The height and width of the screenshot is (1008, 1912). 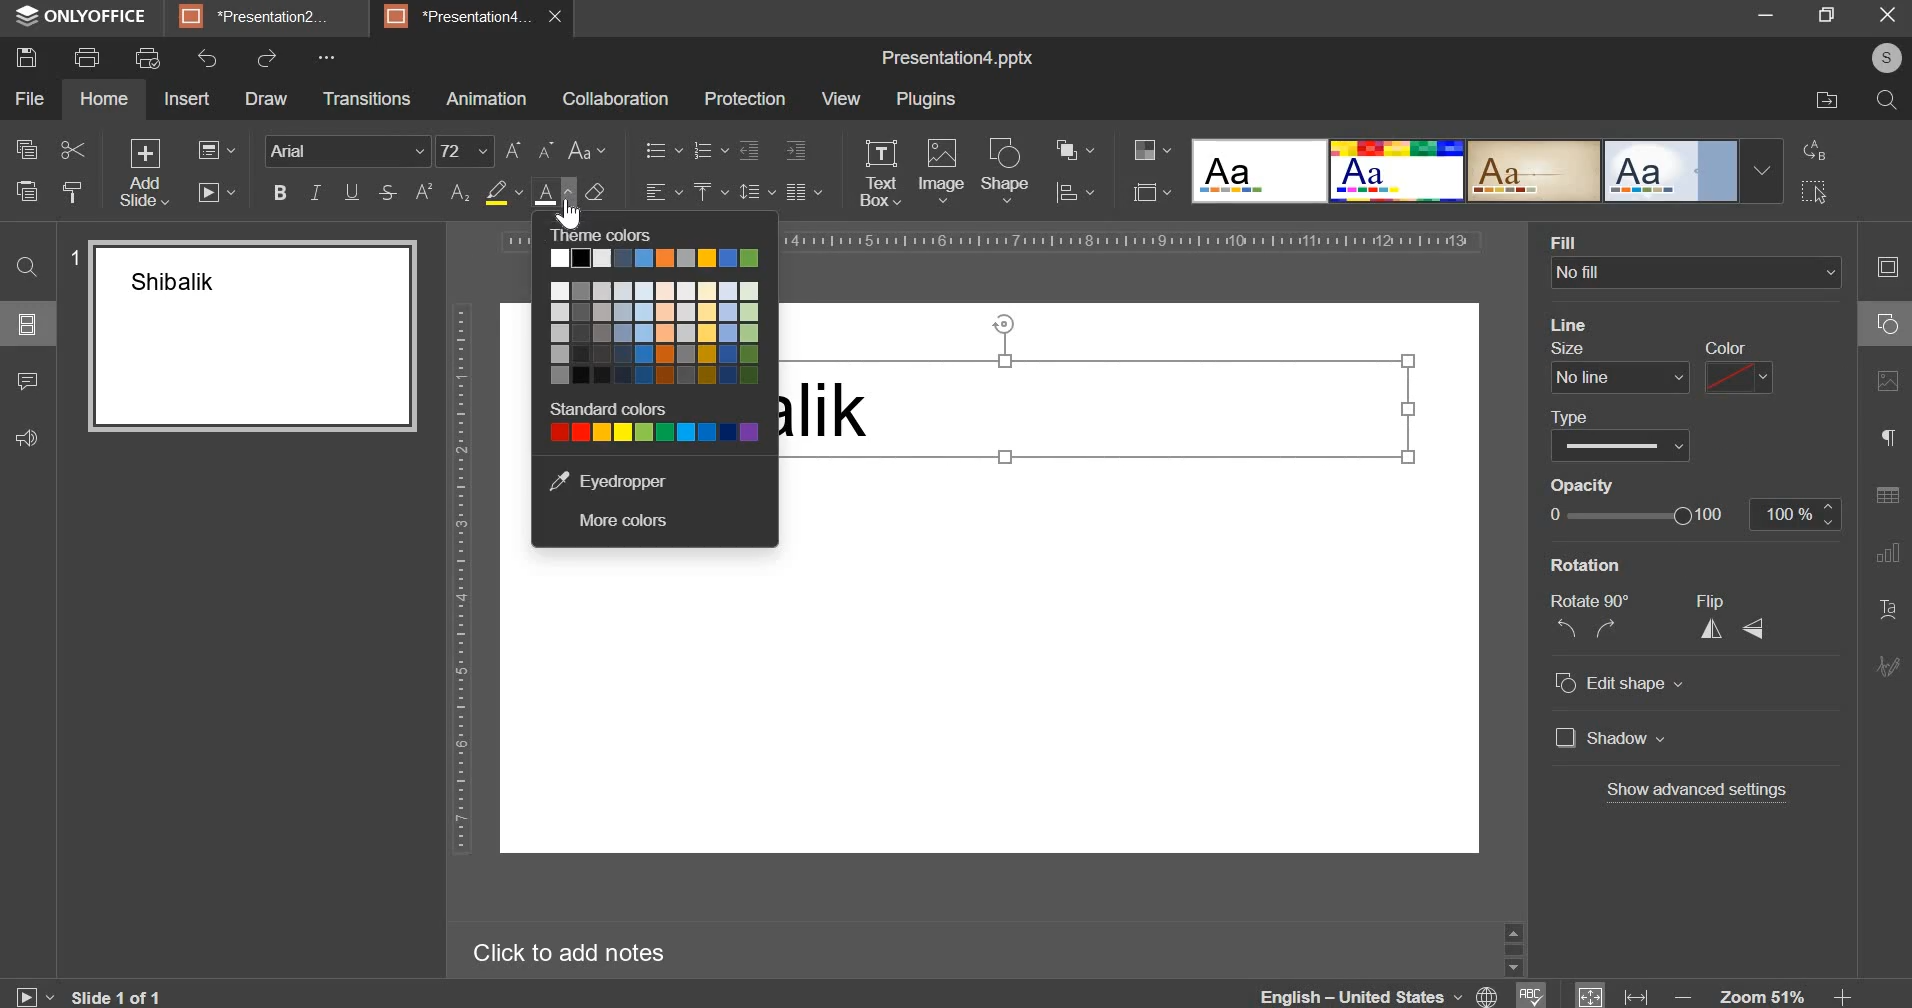 I want to click on select slide size, so click(x=1152, y=192).